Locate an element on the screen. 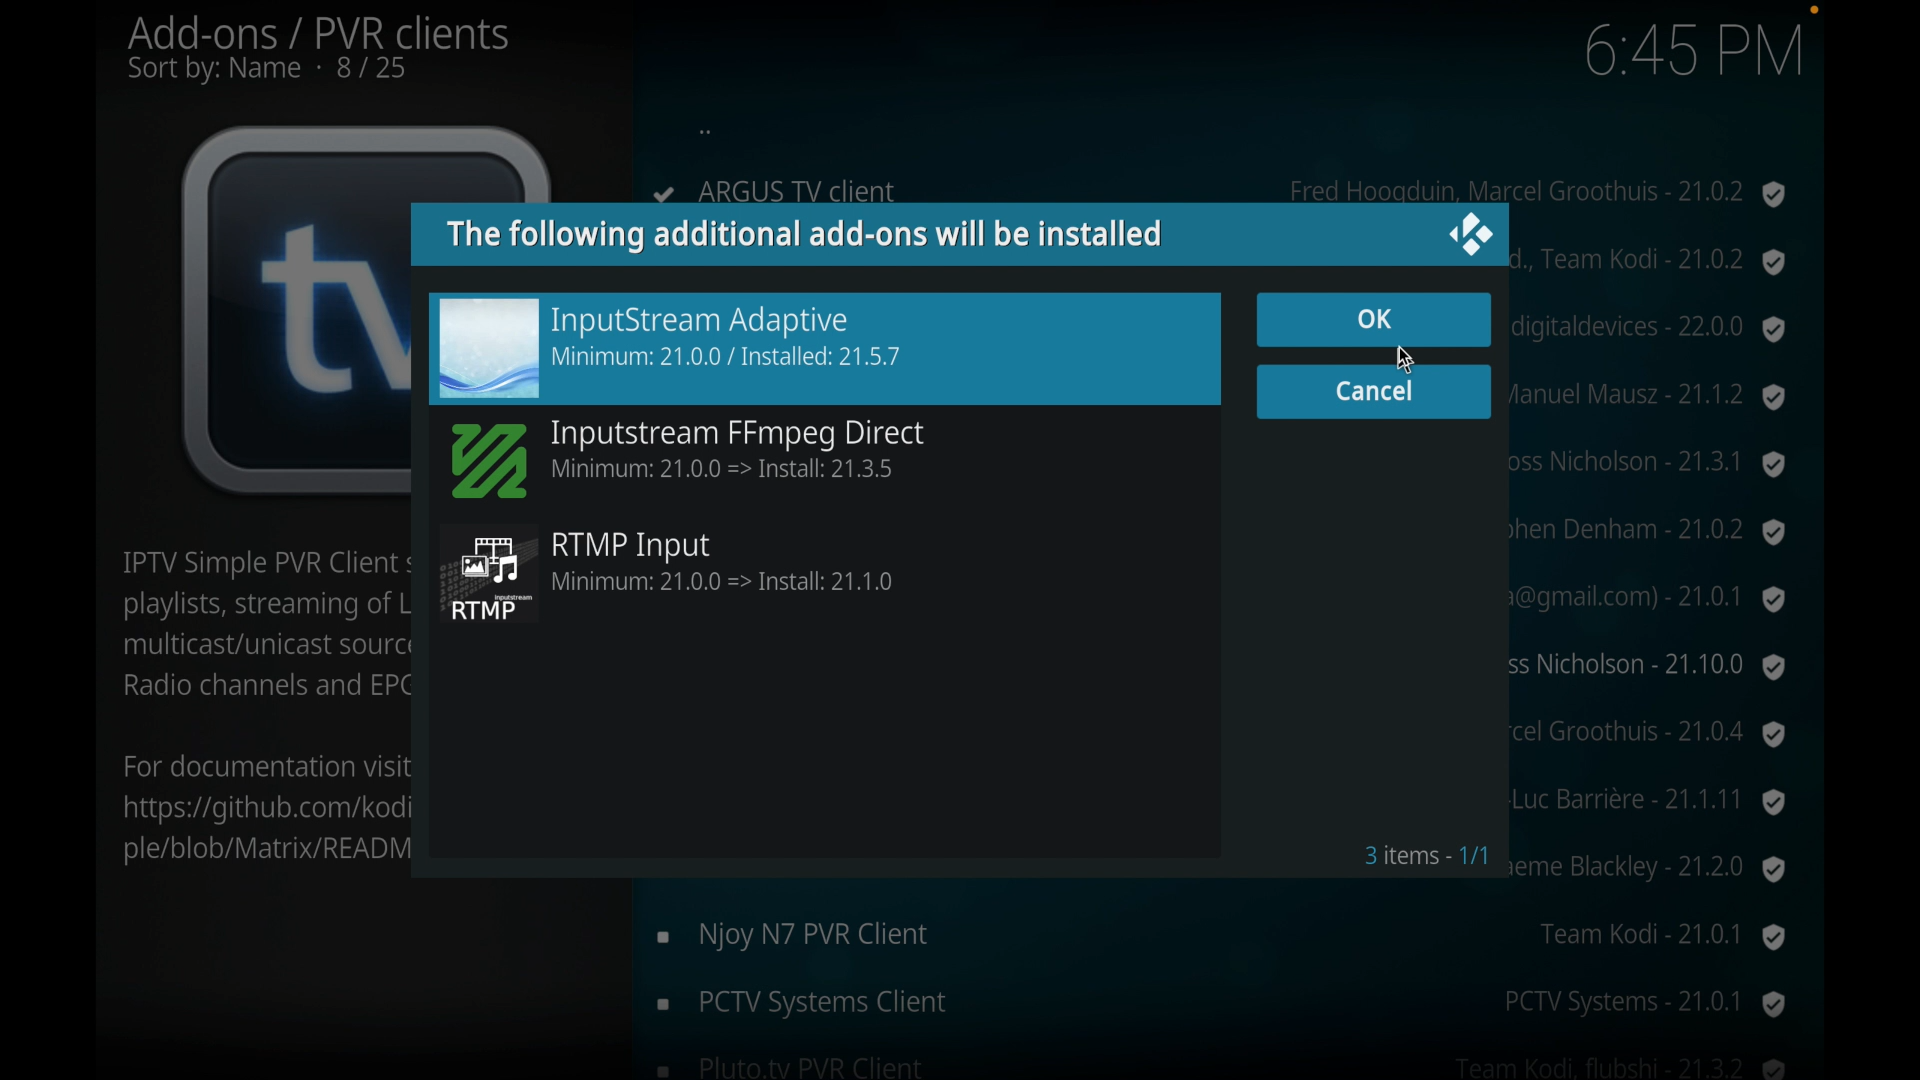 This screenshot has height=1080, width=1920. info is located at coordinates (805, 235).